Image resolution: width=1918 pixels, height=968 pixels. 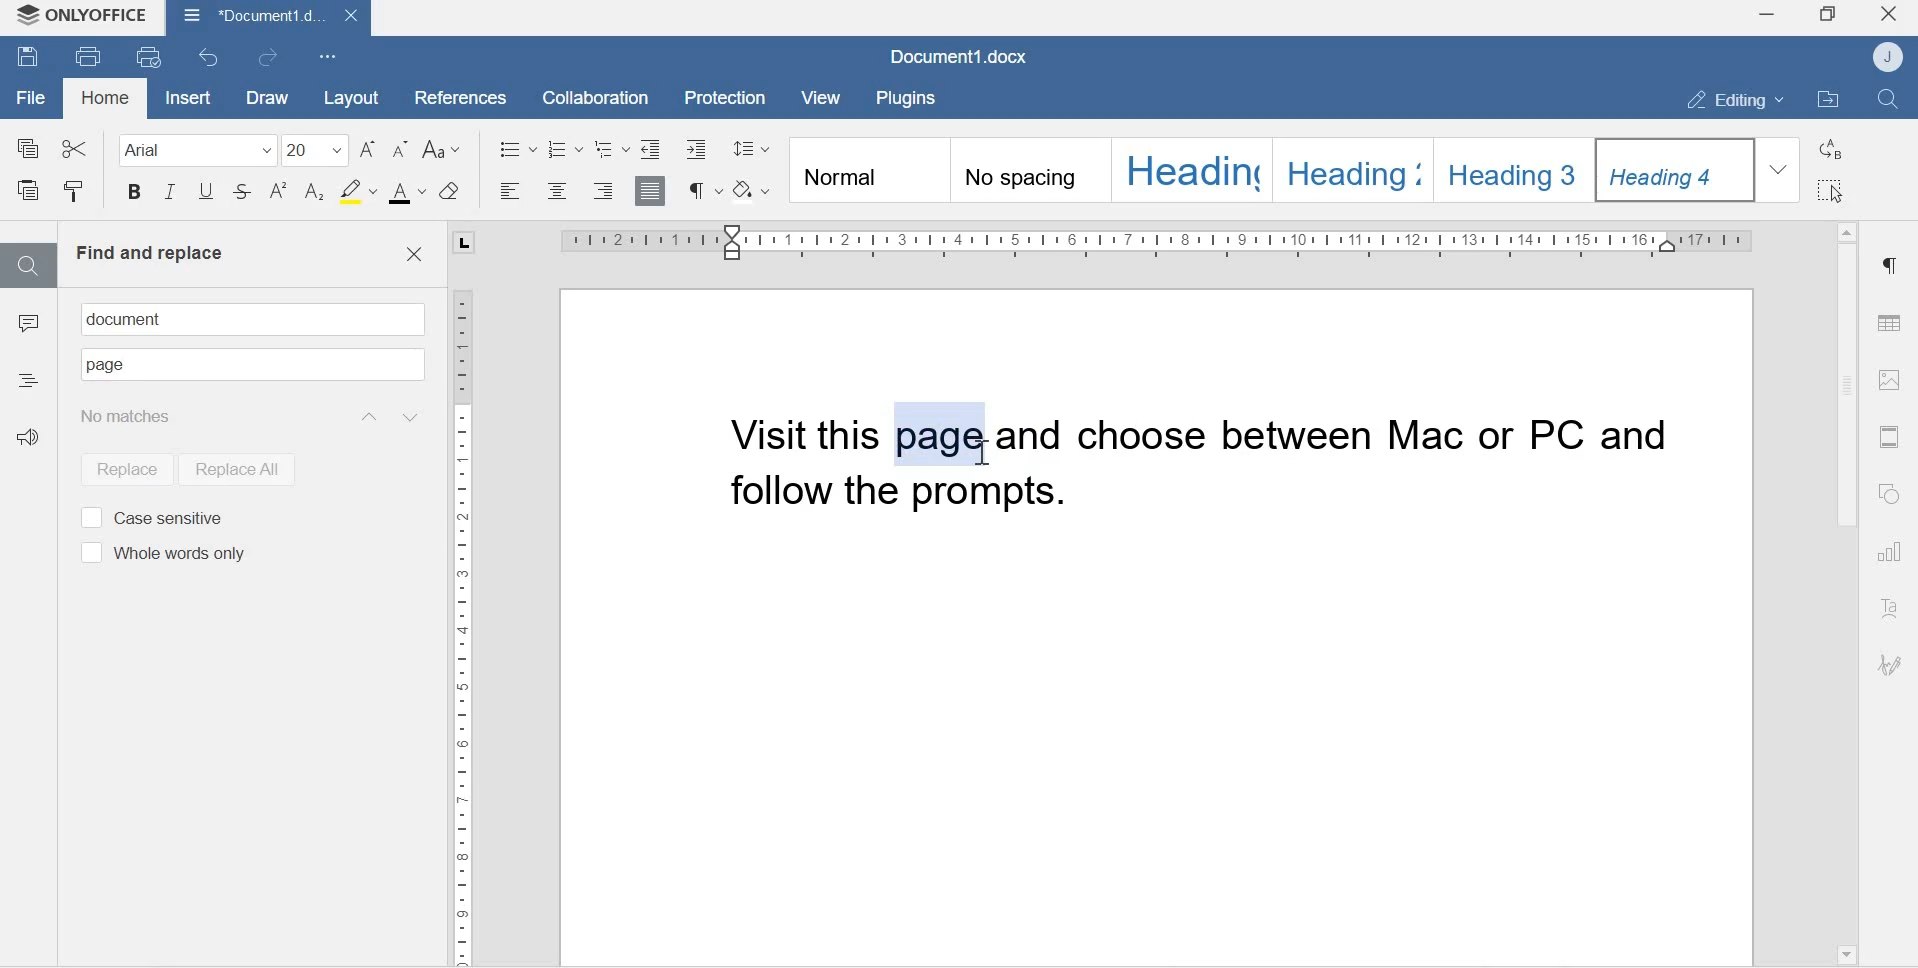 I want to click on Text, so click(x=1892, y=610).